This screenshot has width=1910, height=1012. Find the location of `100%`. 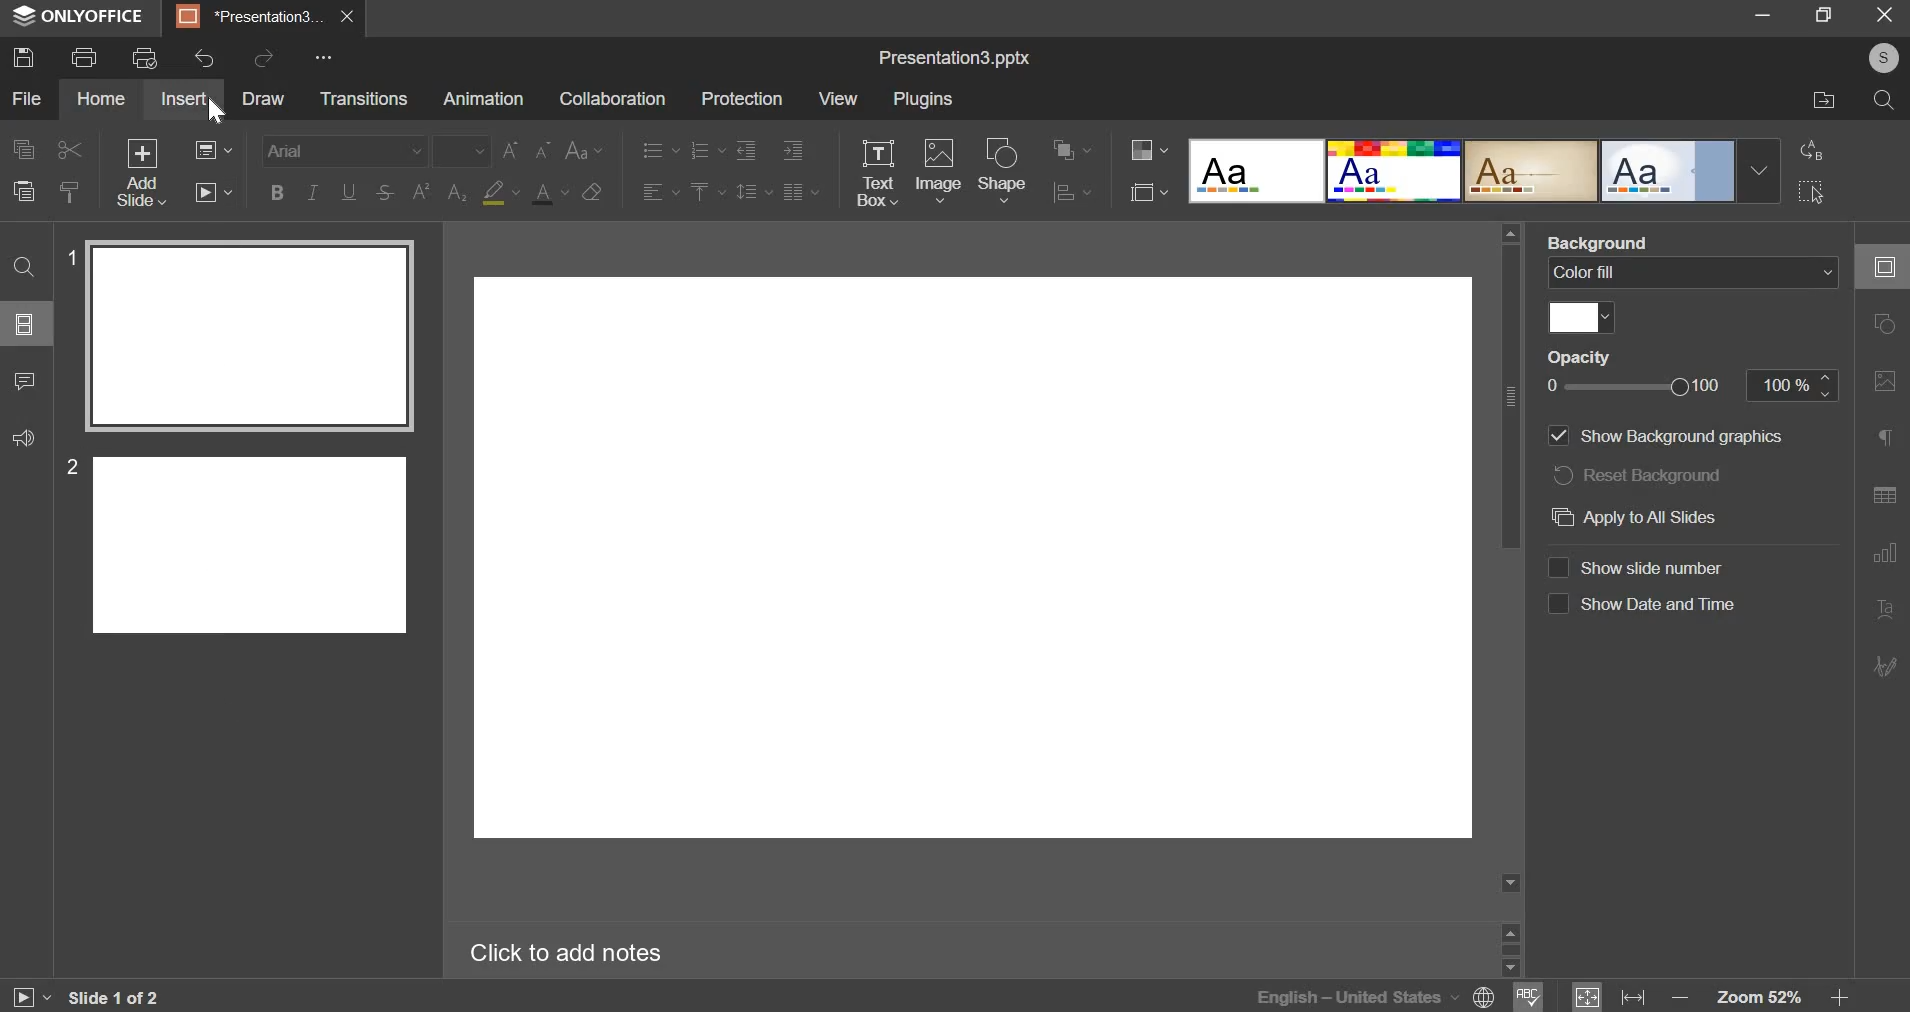

100% is located at coordinates (1792, 385).